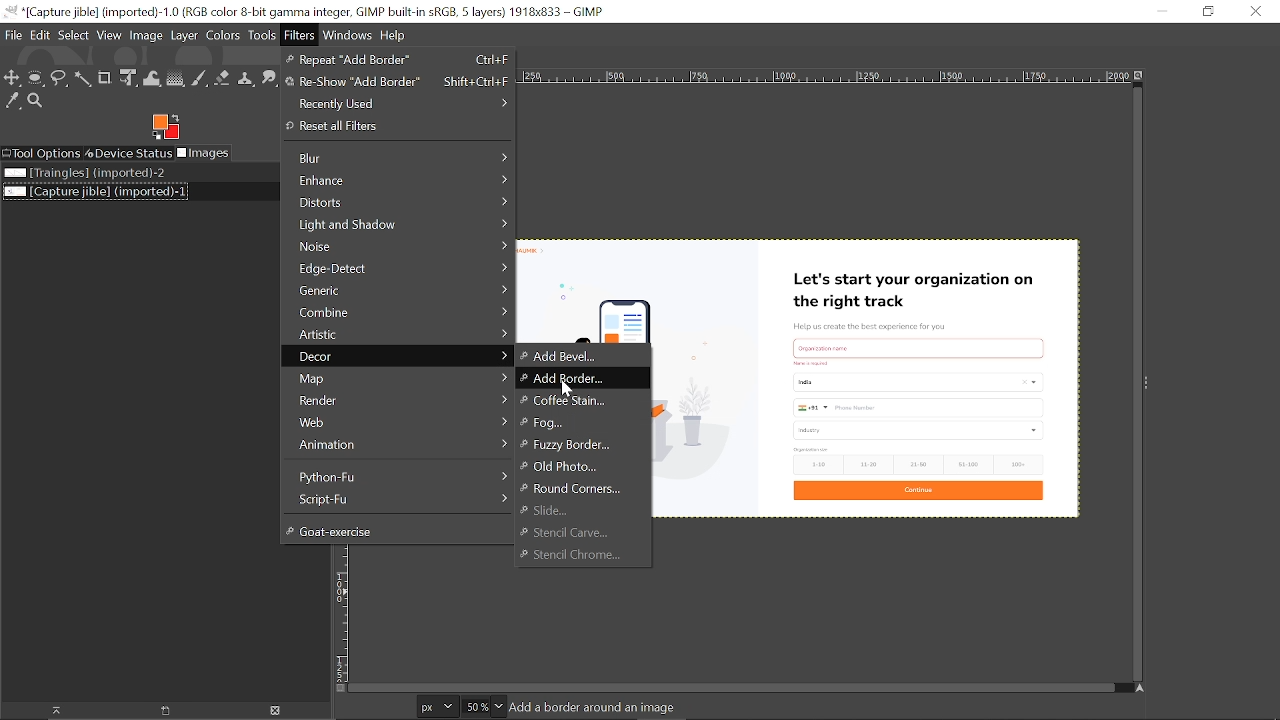 This screenshot has width=1280, height=720. What do you see at coordinates (1148, 383) in the screenshot?
I see `Sidebar menu` at bounding box center [1148, 383].